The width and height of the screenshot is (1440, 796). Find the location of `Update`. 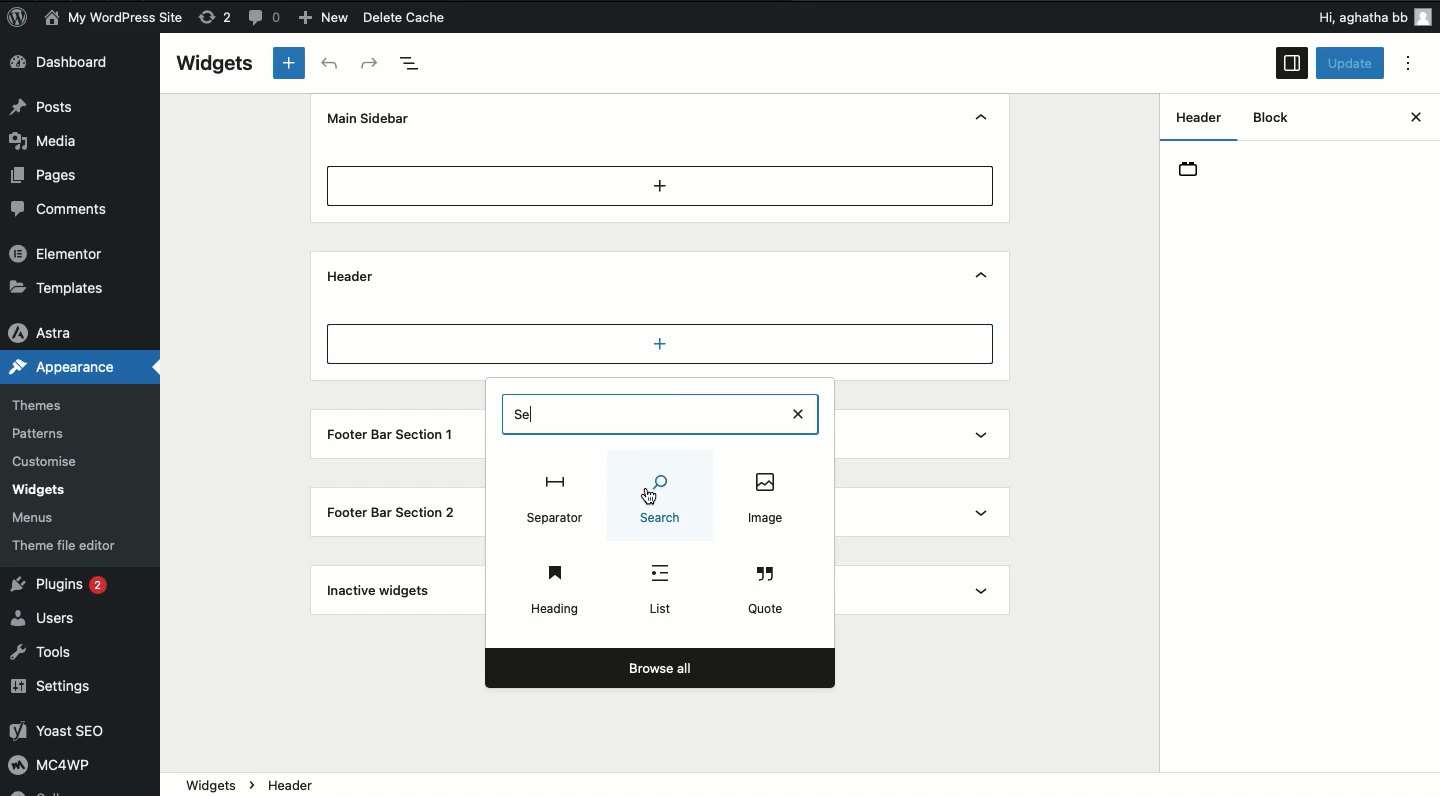

Update is located at coordinates (1351, 64).